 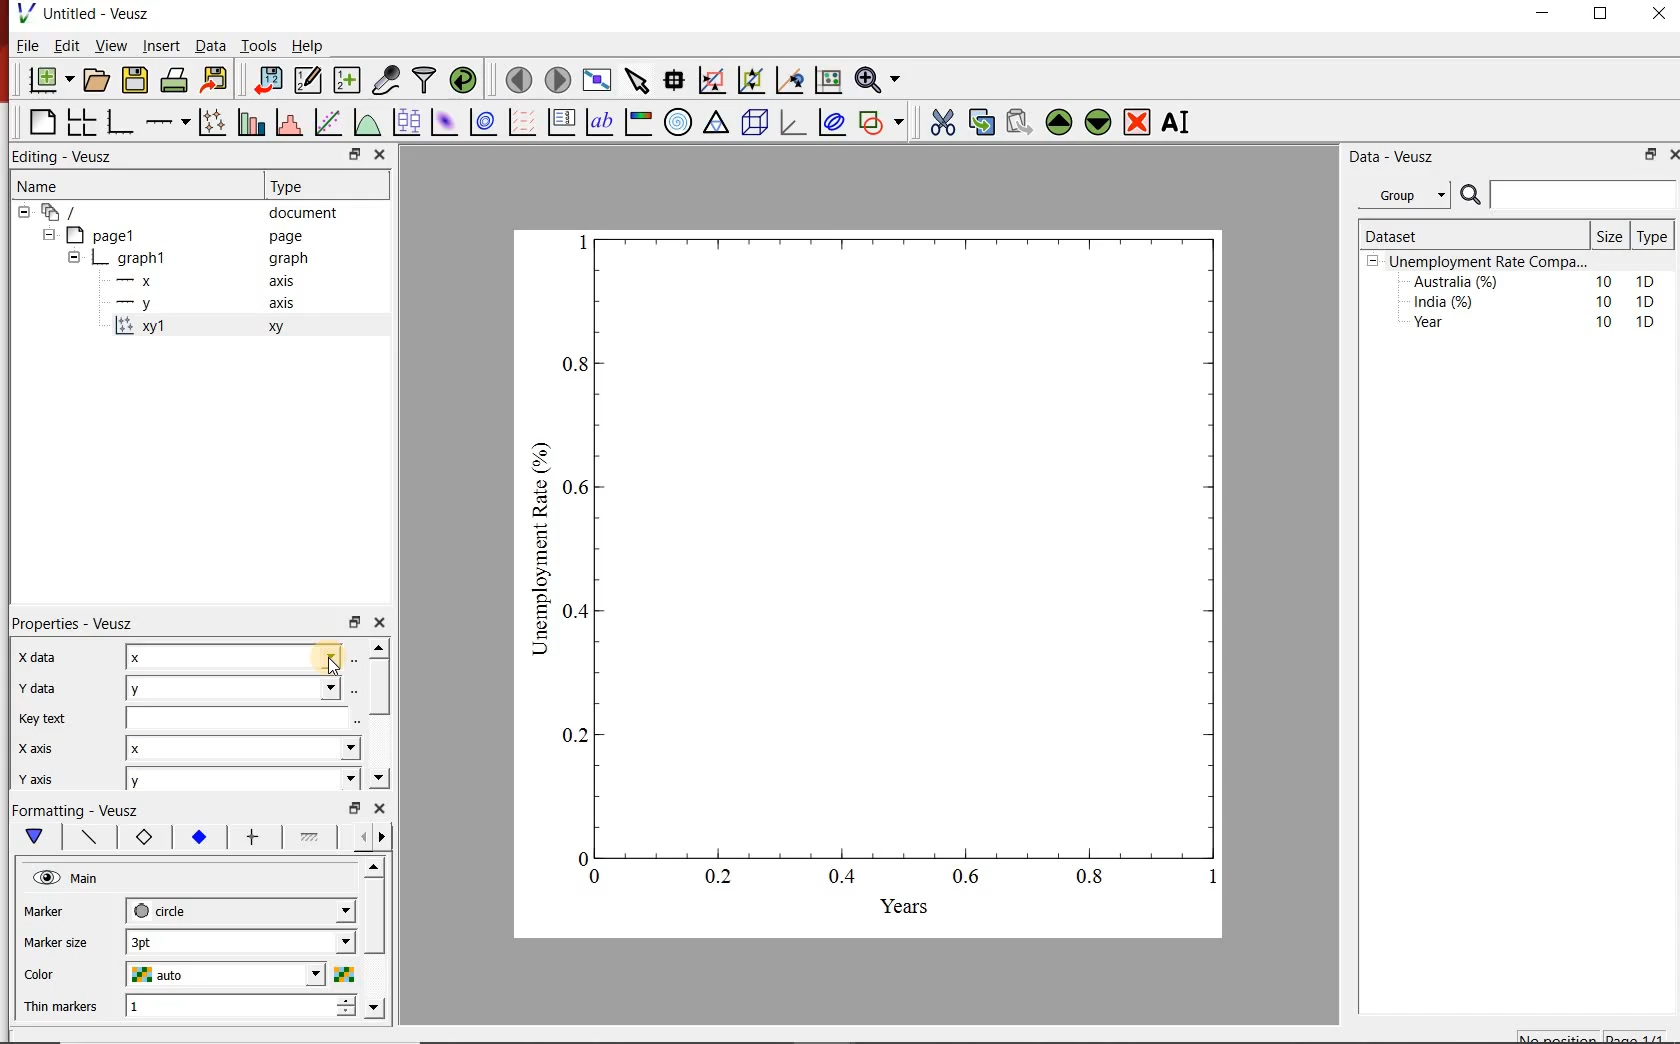 What do you see at coordinates (378, 684) in the screenshot?
I see `scroll bar` at bounding box center [378, 684].